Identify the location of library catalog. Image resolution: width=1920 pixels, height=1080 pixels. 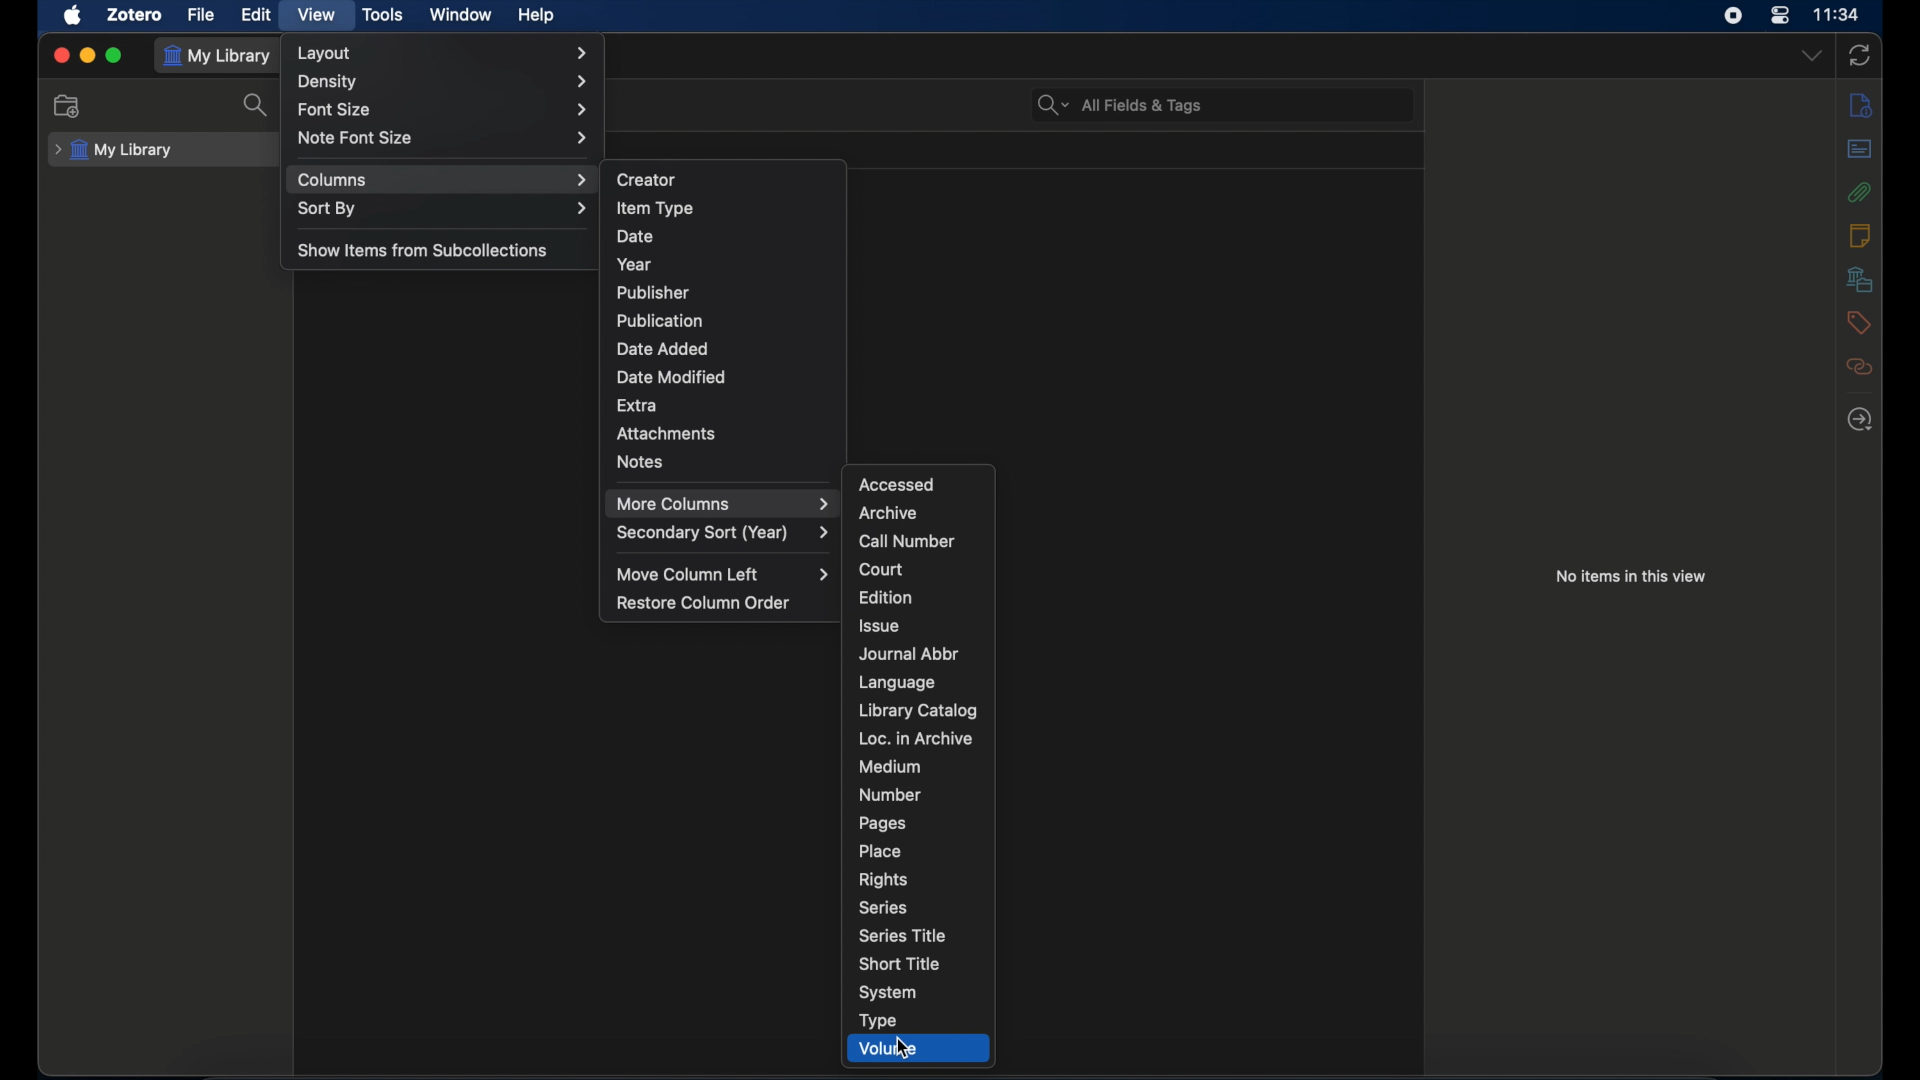
(917, 711).